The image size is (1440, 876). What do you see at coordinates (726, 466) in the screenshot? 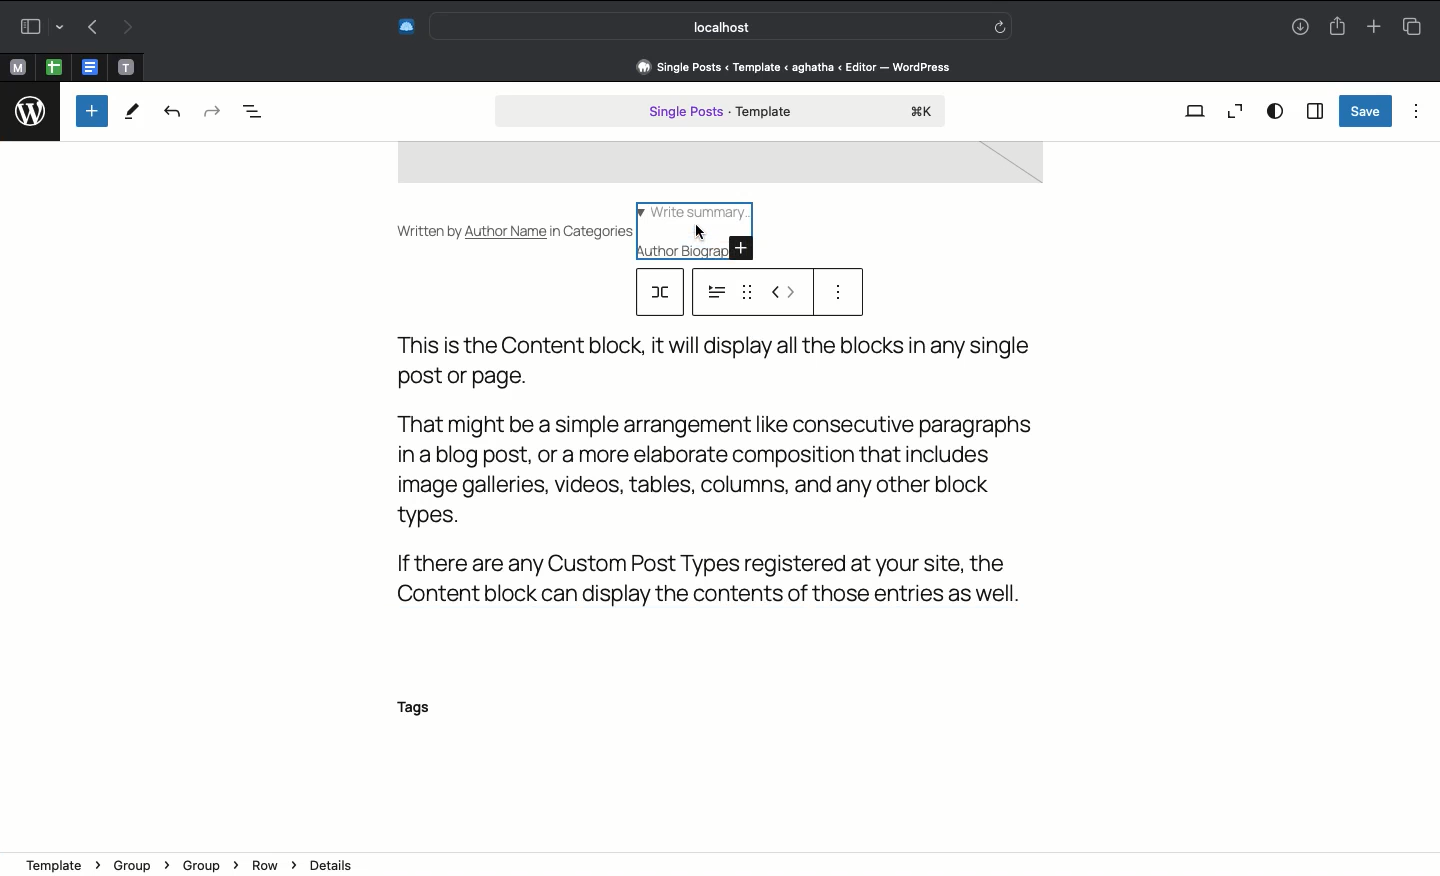
I see `Text` at bounding box center [726, 466].